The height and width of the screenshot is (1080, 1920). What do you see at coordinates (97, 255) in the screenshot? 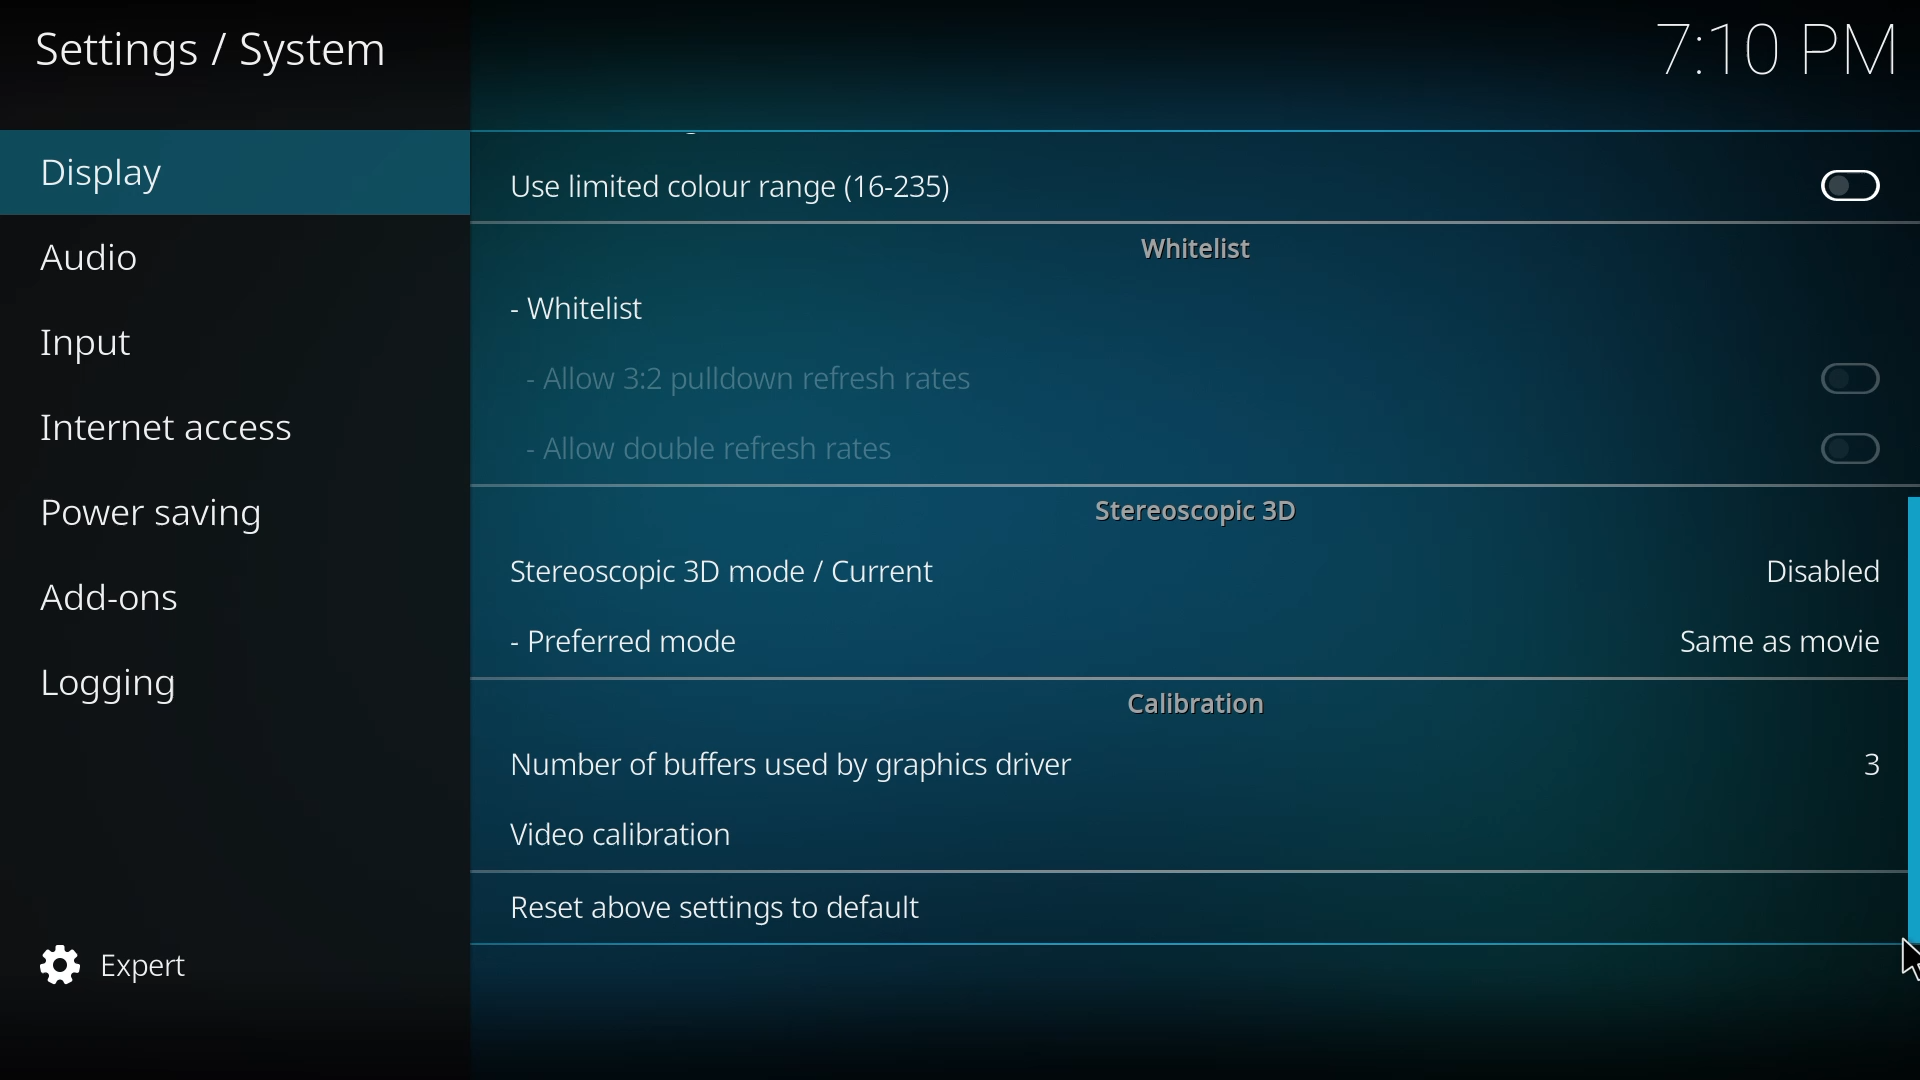
I see `audio` at bounding box center [97, 255].